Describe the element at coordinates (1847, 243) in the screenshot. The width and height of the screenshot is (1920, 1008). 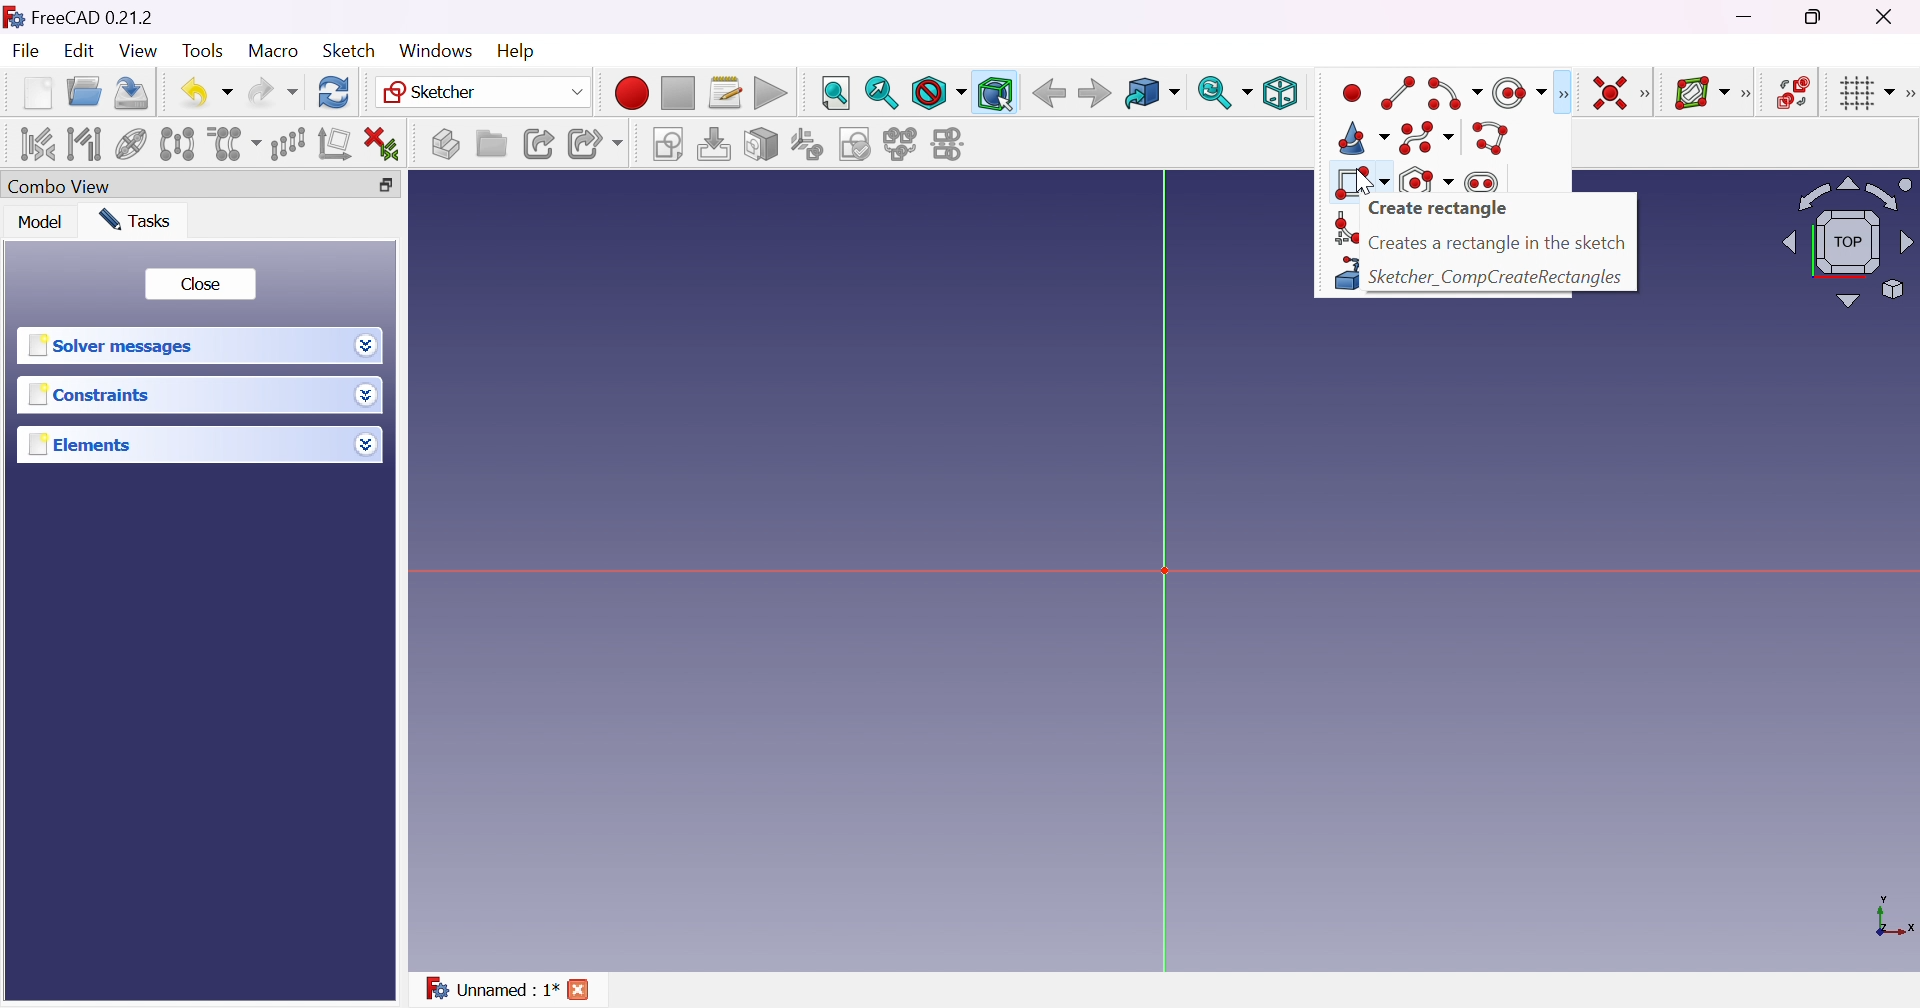
I see `Viewing angle` at that location.